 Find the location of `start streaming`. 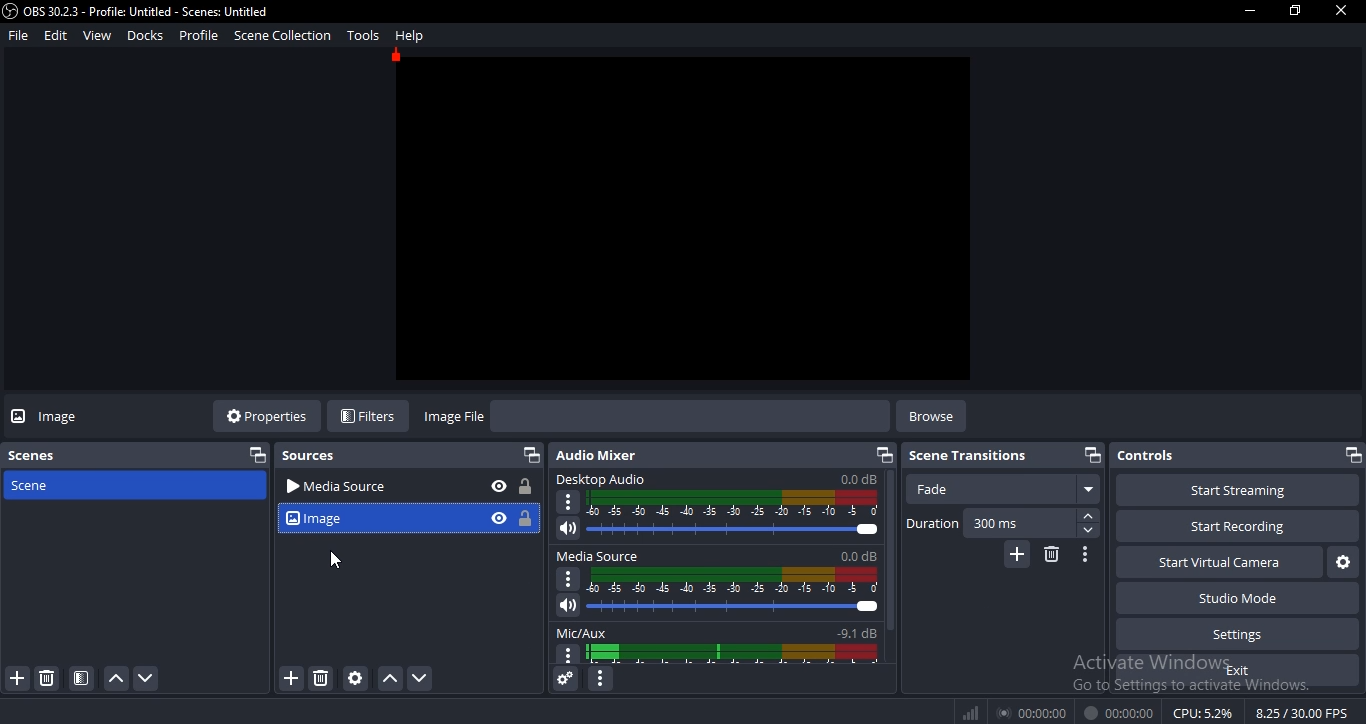

start streaming is located at coordinates (1231, 490).